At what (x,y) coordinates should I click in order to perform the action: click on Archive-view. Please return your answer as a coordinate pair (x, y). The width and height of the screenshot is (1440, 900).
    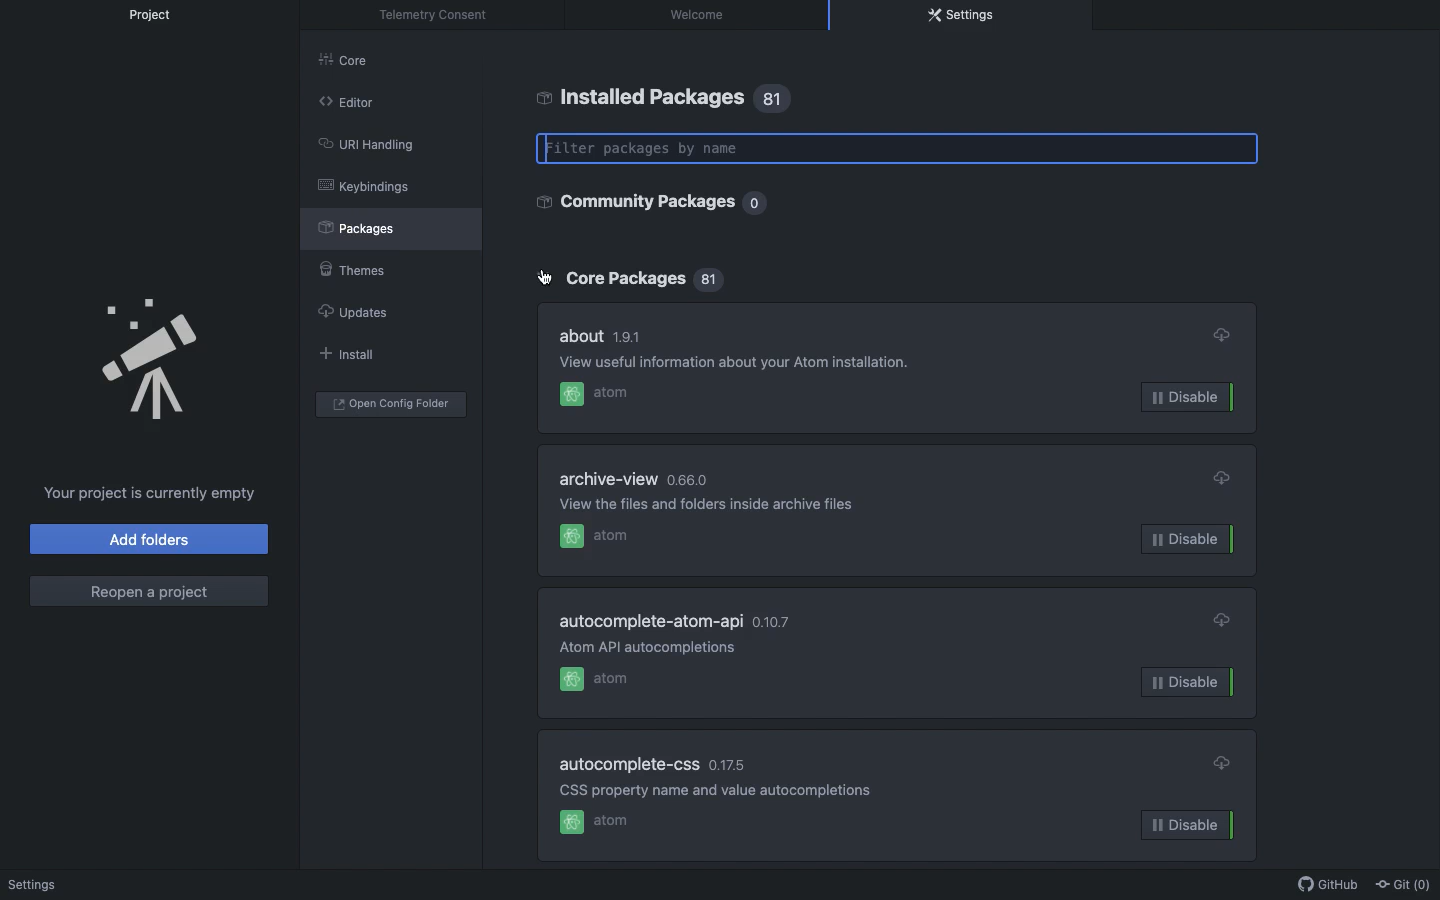
    Looking at the image, I should click on (611, 480).